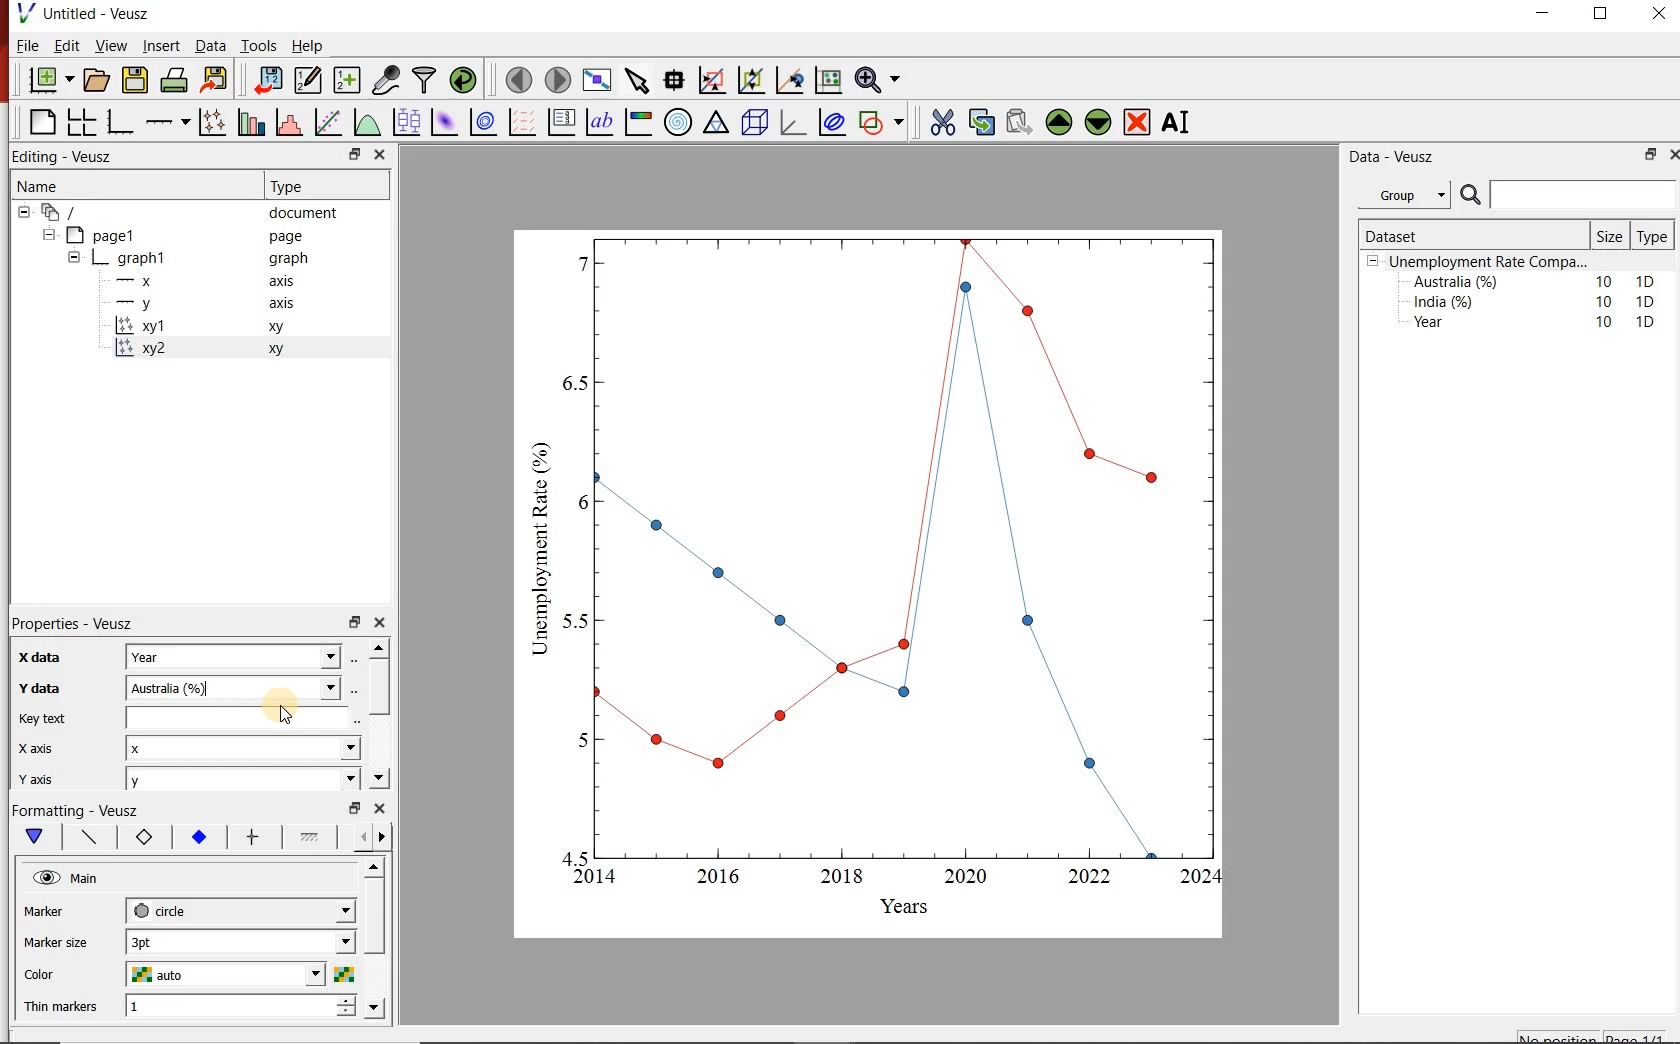  I want to click on Formatting - Veusz, so click(75, 808).